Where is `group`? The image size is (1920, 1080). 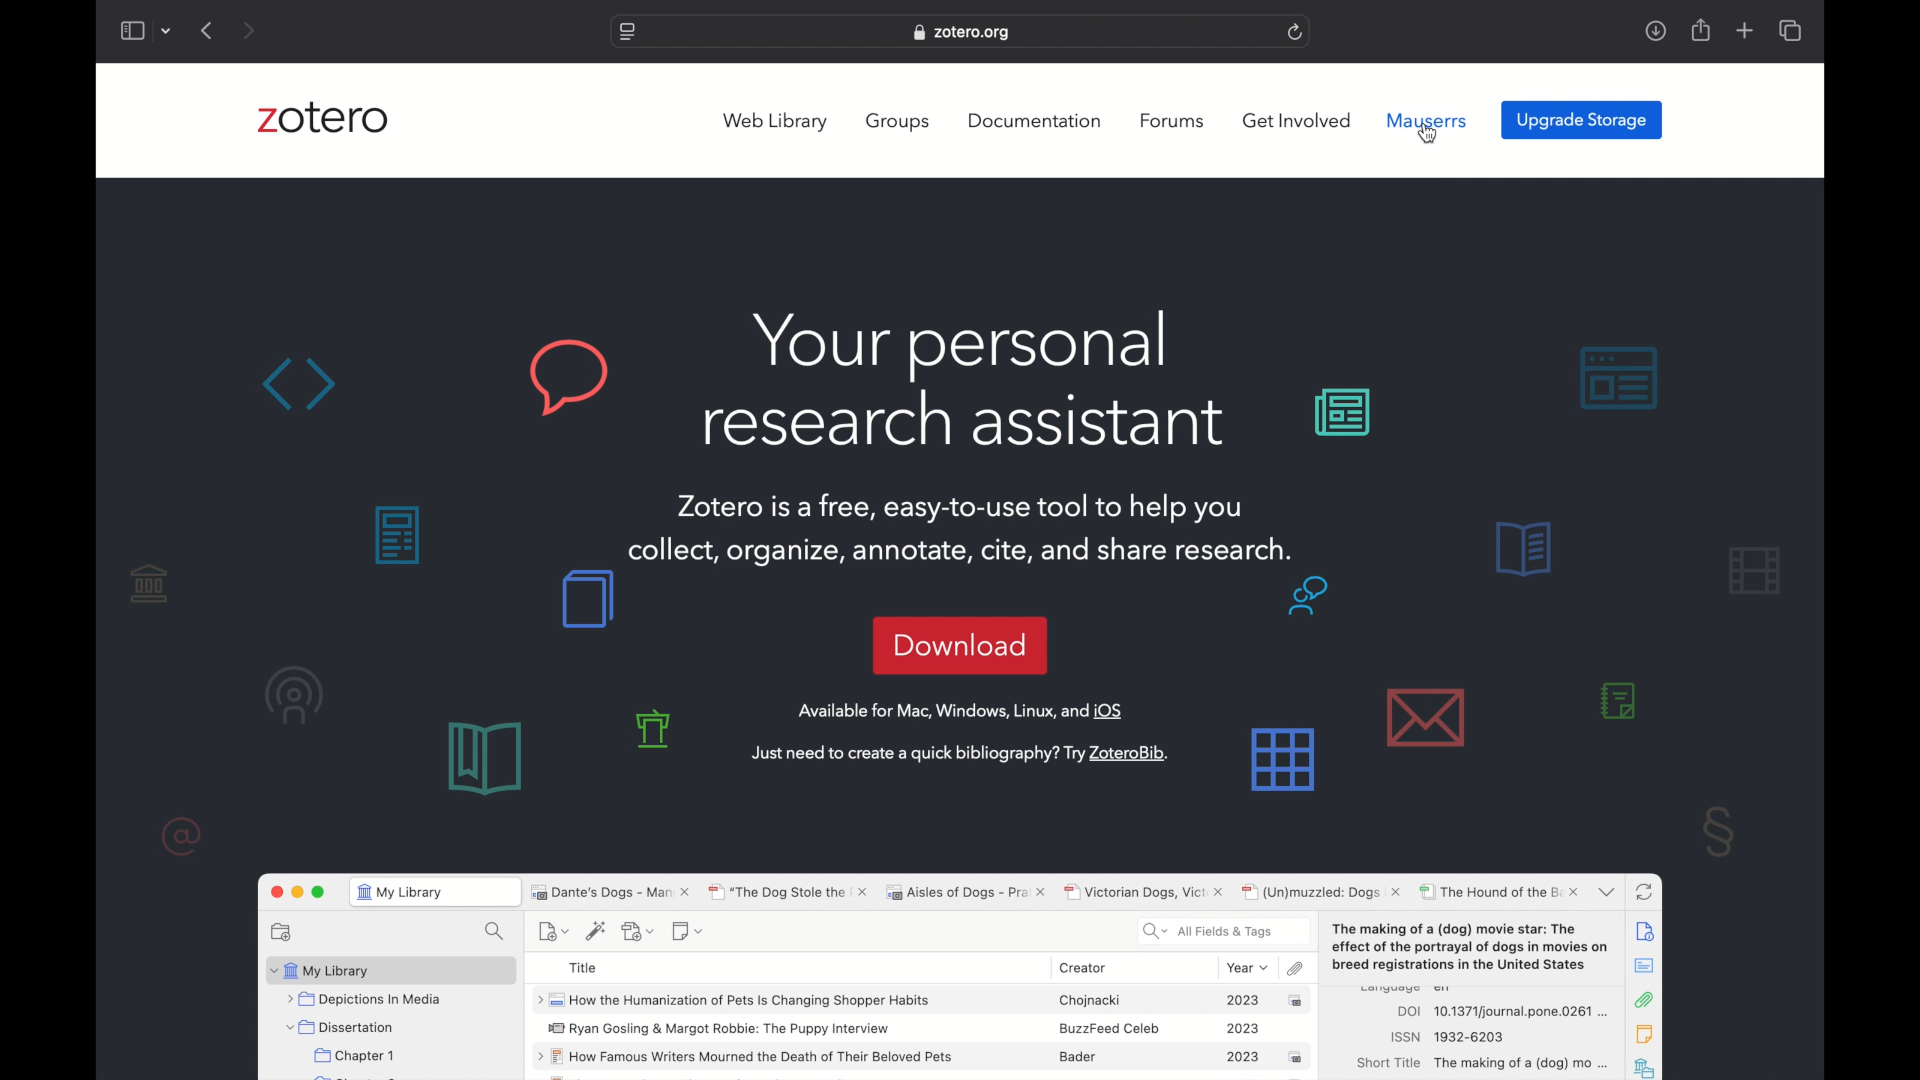
group is located at coordinates (900, 121).